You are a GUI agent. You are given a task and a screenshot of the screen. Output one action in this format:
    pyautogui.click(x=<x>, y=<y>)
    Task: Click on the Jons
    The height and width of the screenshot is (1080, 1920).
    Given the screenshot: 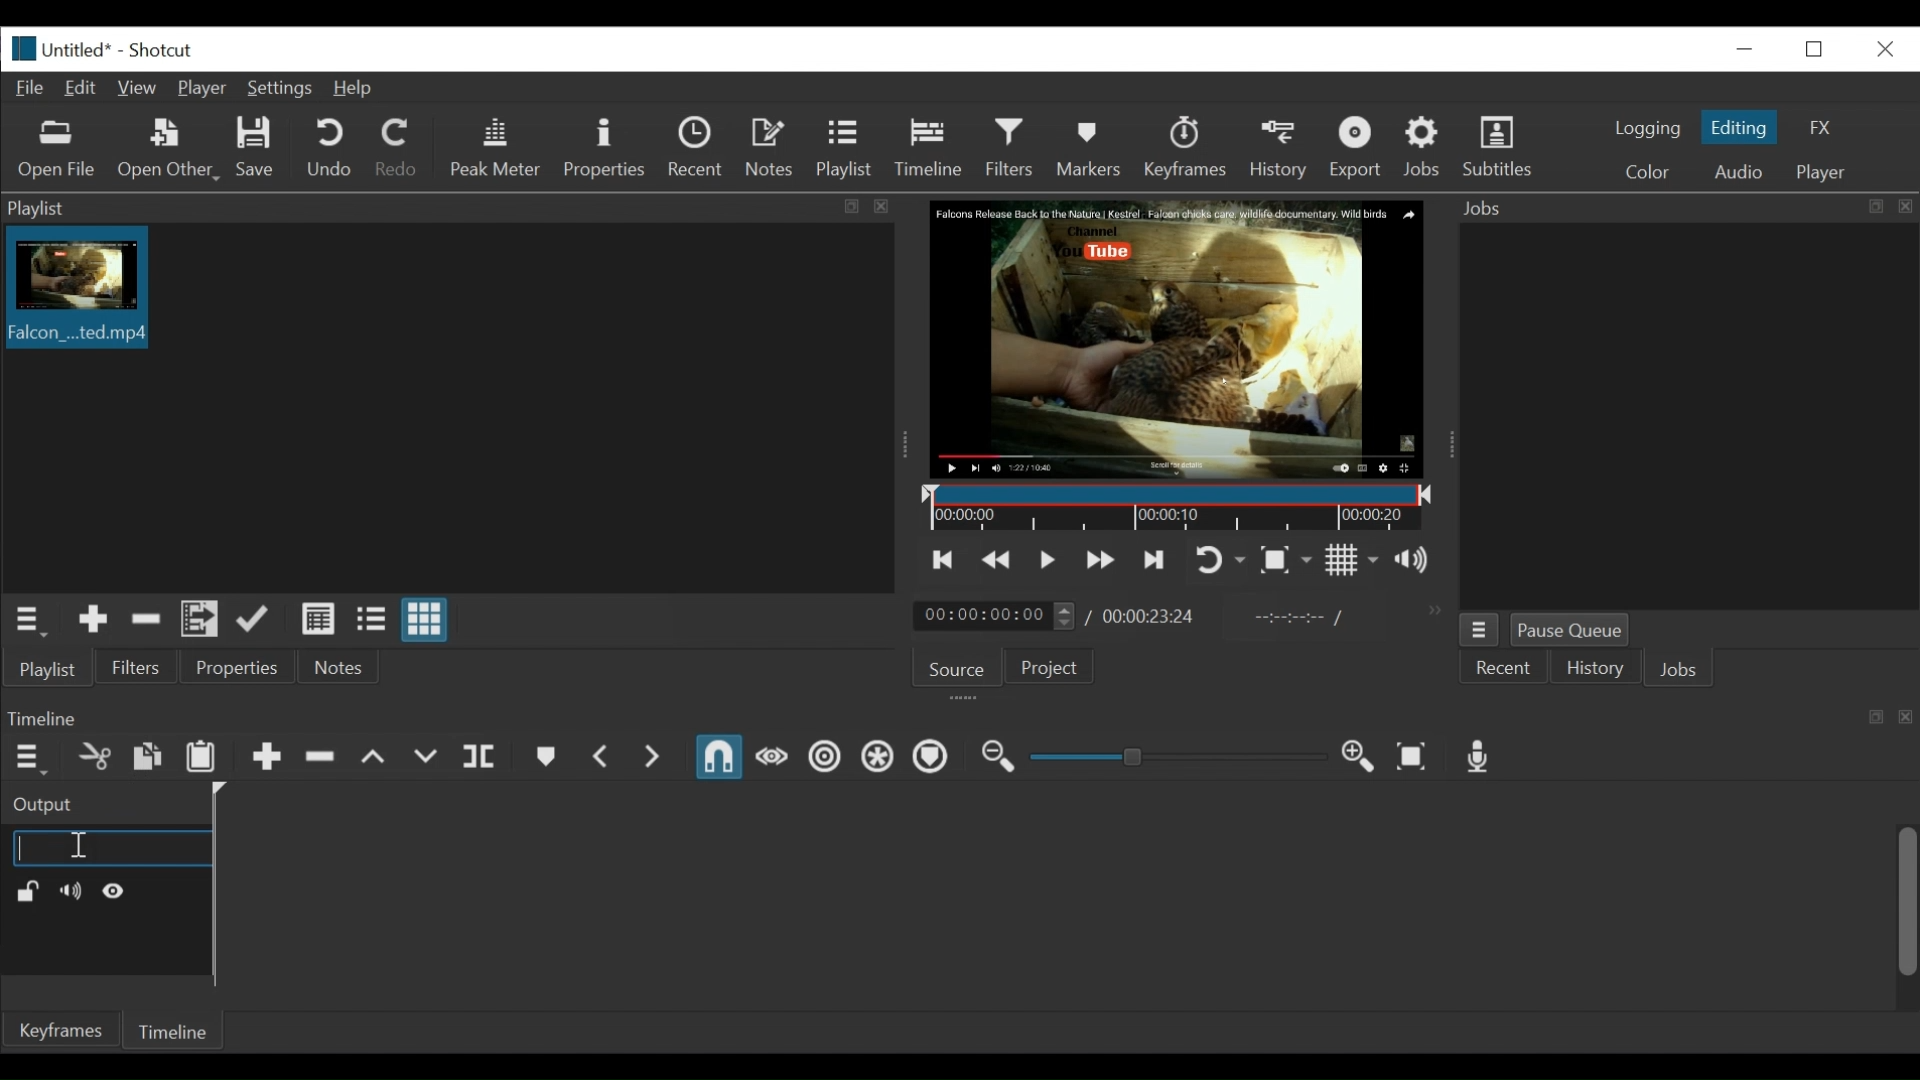 What is the action you would take?
    pyautogui.click(x=1681, y=671)
    